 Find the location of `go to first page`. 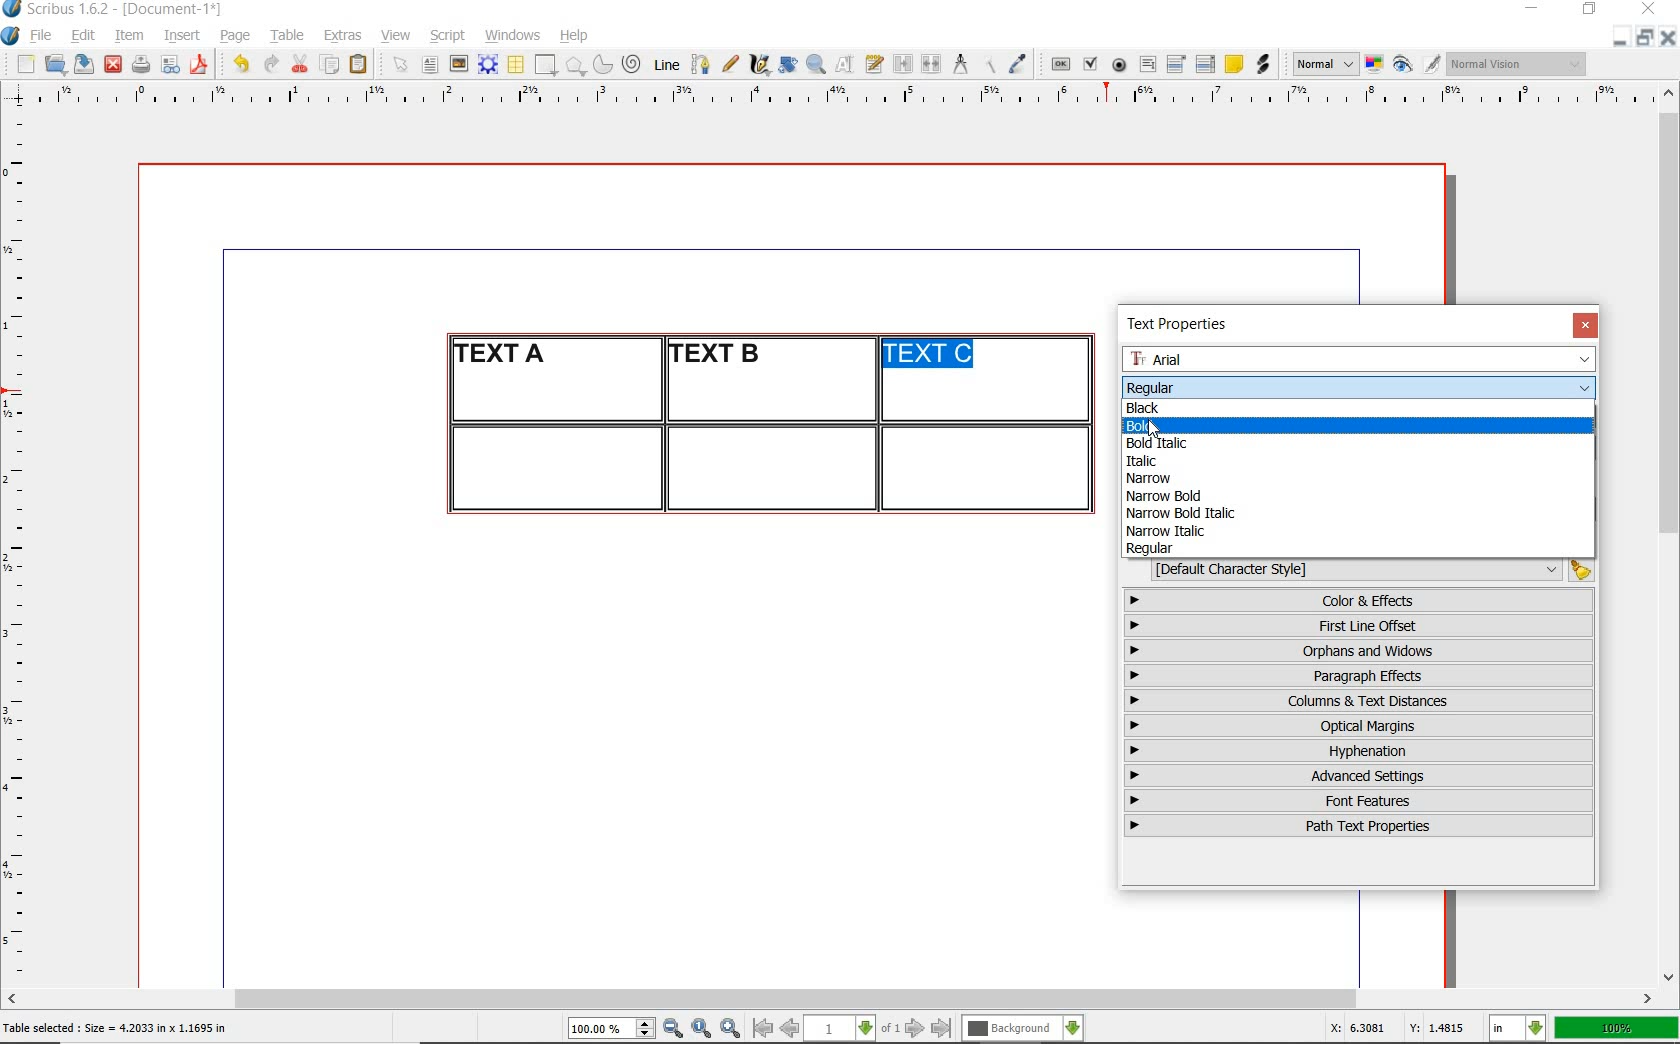

go to first page is located at coordinates (761, 1028).